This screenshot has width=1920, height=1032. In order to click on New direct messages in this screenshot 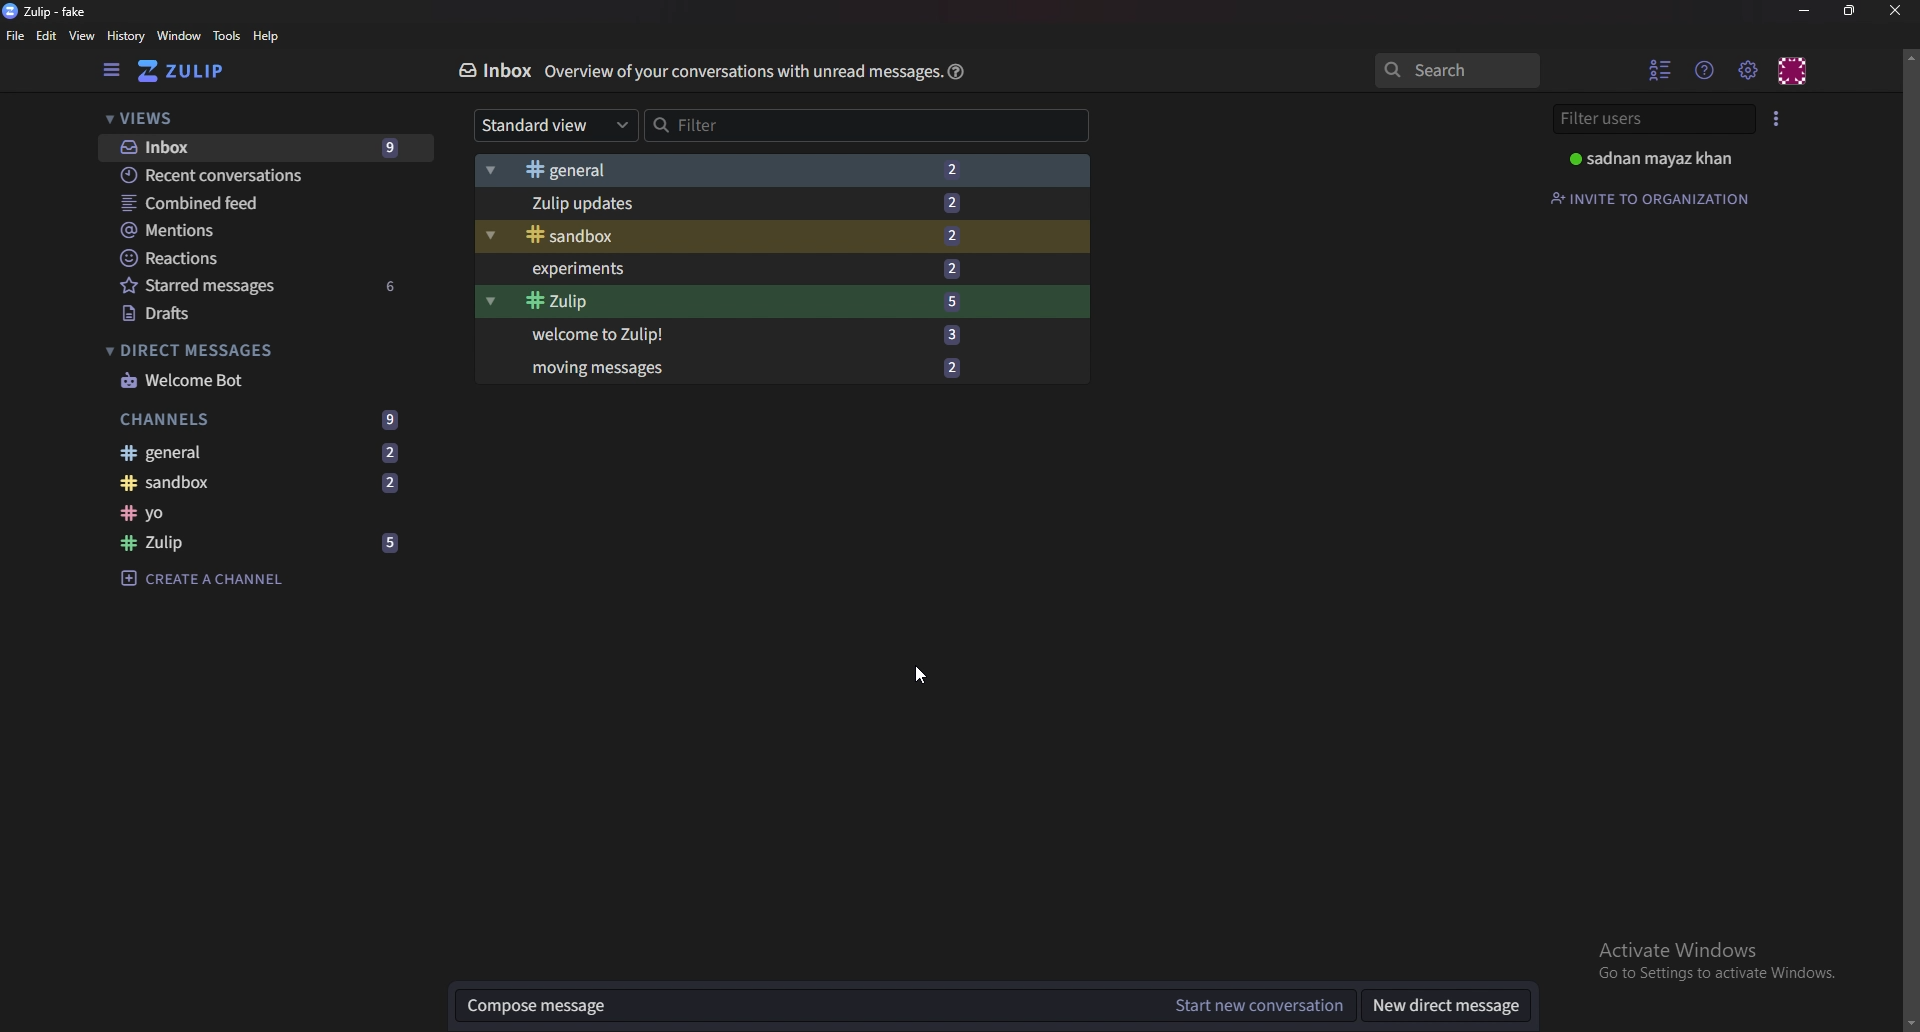, I will do `click(1438, 1008)`.